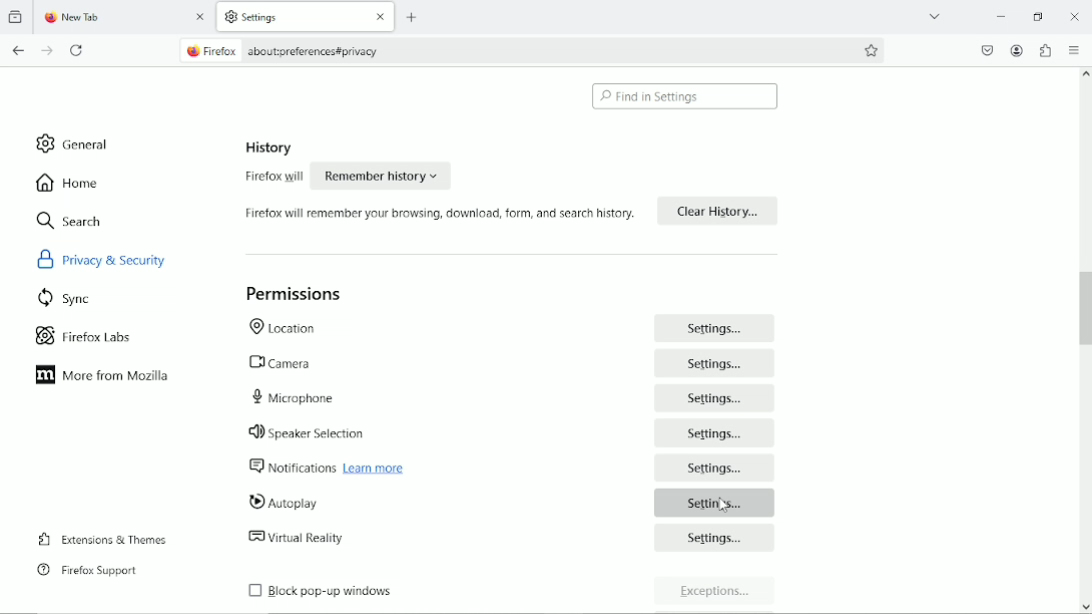  What do you see at coordinates (384, 175) in the screenshot?
I see `Remember history ` at bounding box center [384, 175].